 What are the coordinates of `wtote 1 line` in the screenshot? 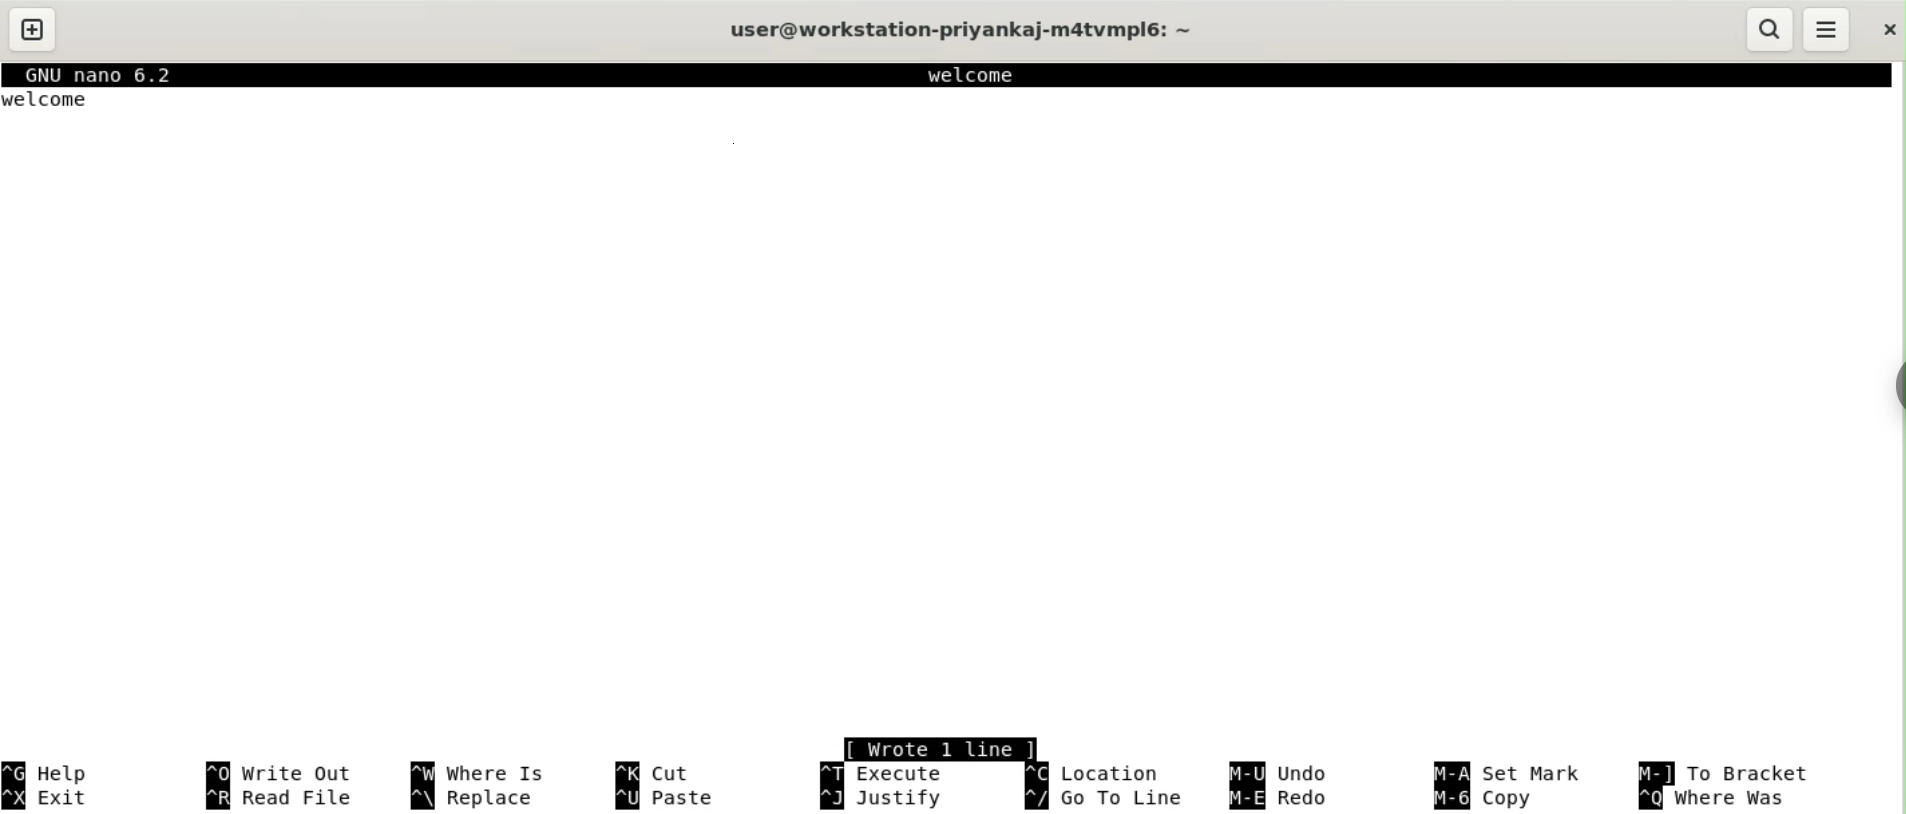 It's located at (942, 747).